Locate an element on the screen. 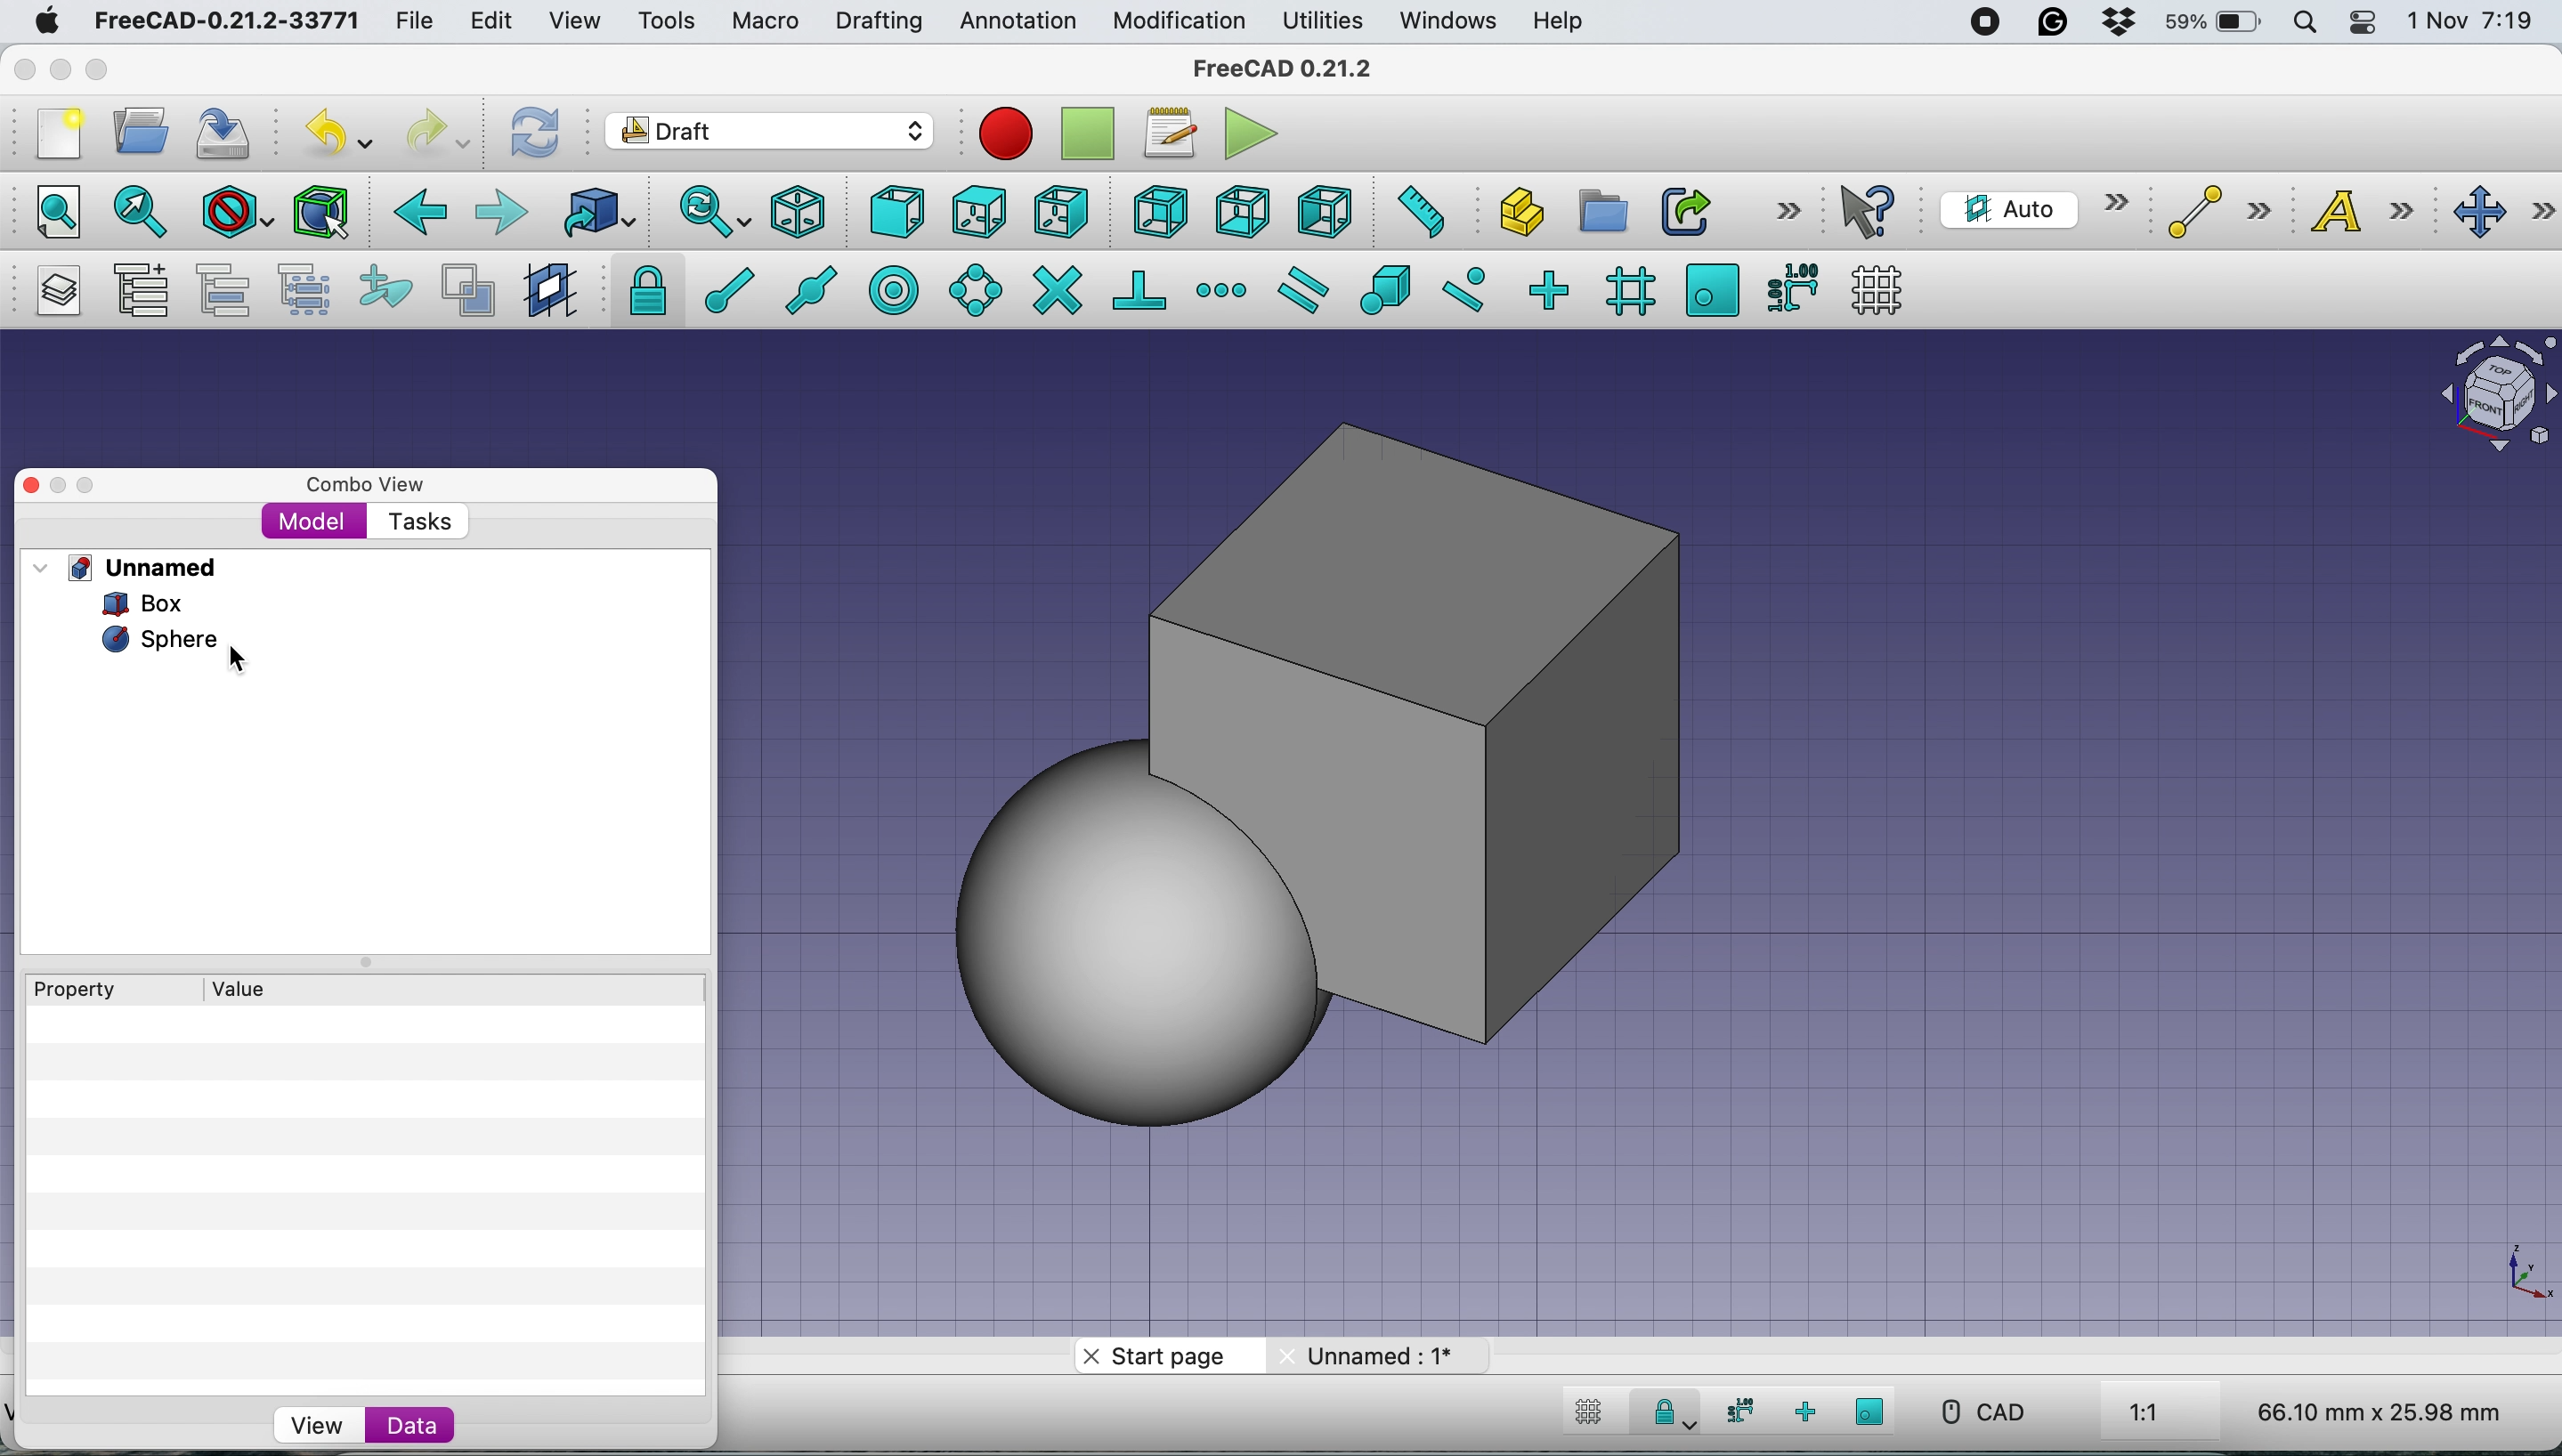 The width and height of the screenshot is (2562, 1456). minimise is located at coordinates (58, 69).